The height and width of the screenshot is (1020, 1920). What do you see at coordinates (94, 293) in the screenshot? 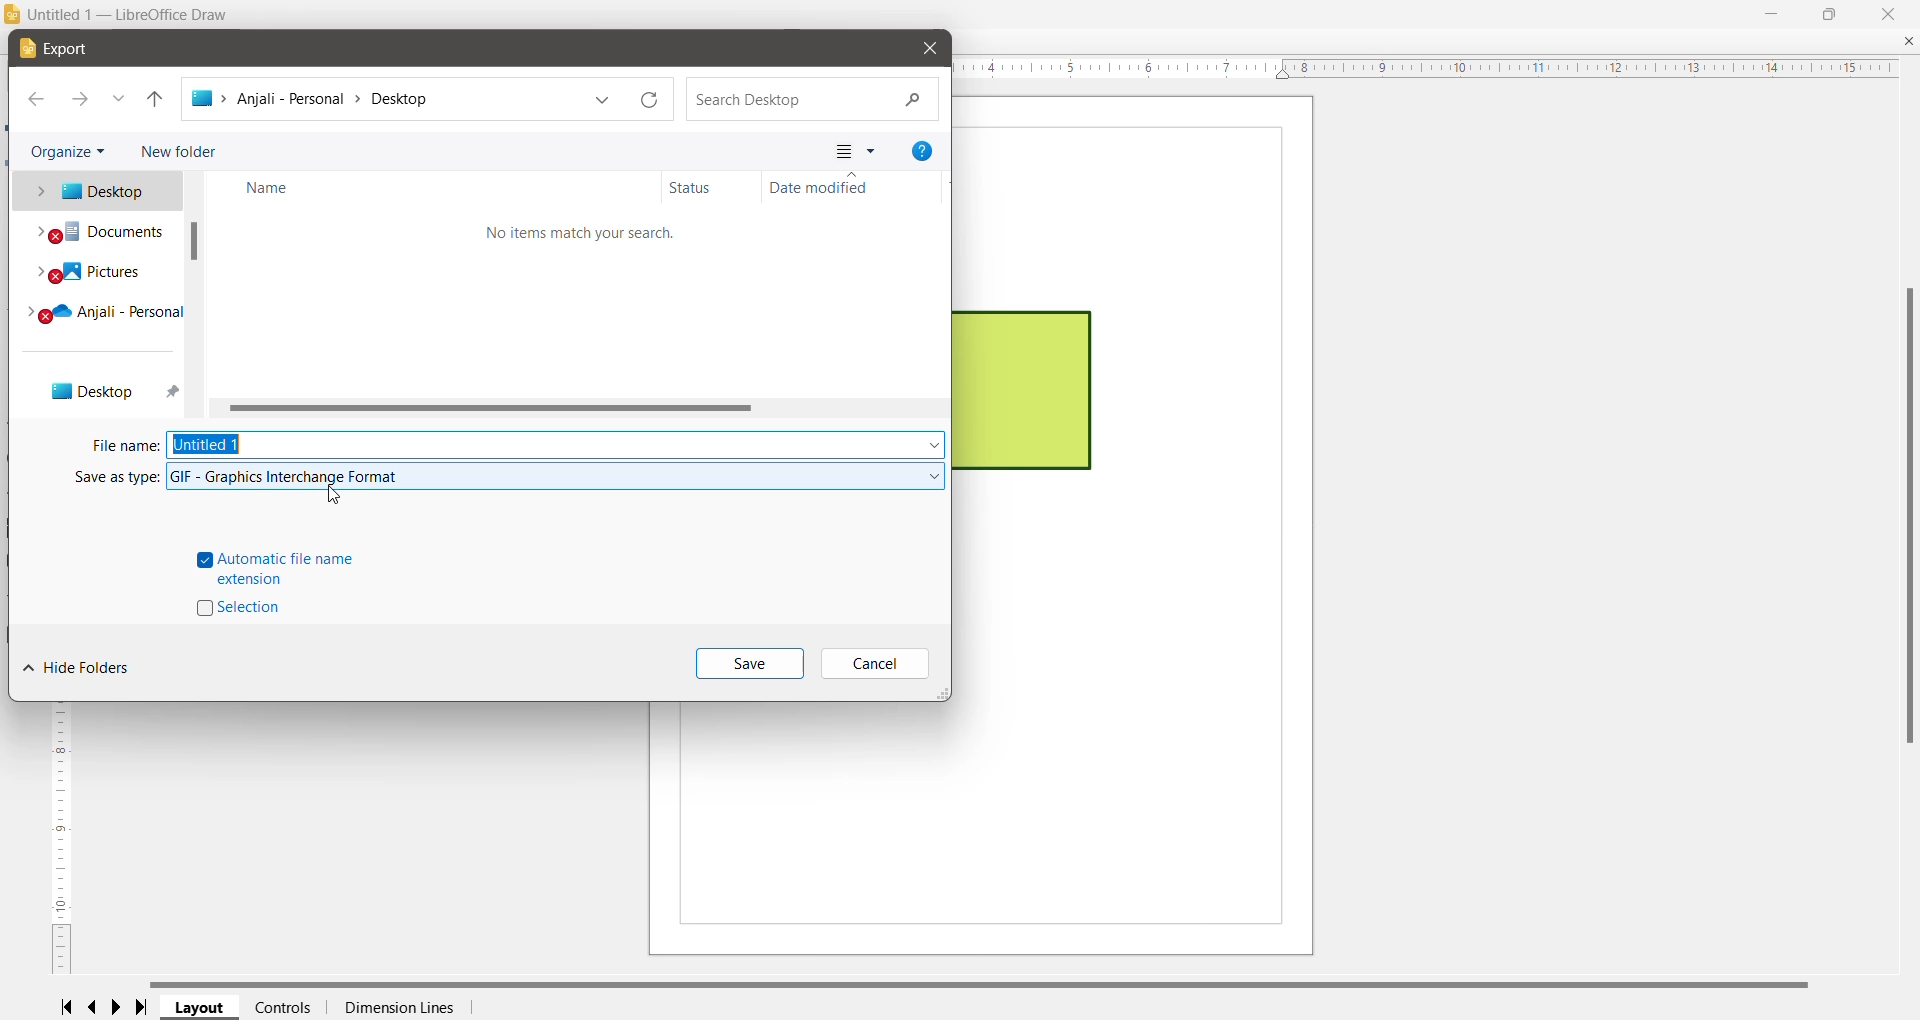
I see `System locations` at bounding box center [94, 293].